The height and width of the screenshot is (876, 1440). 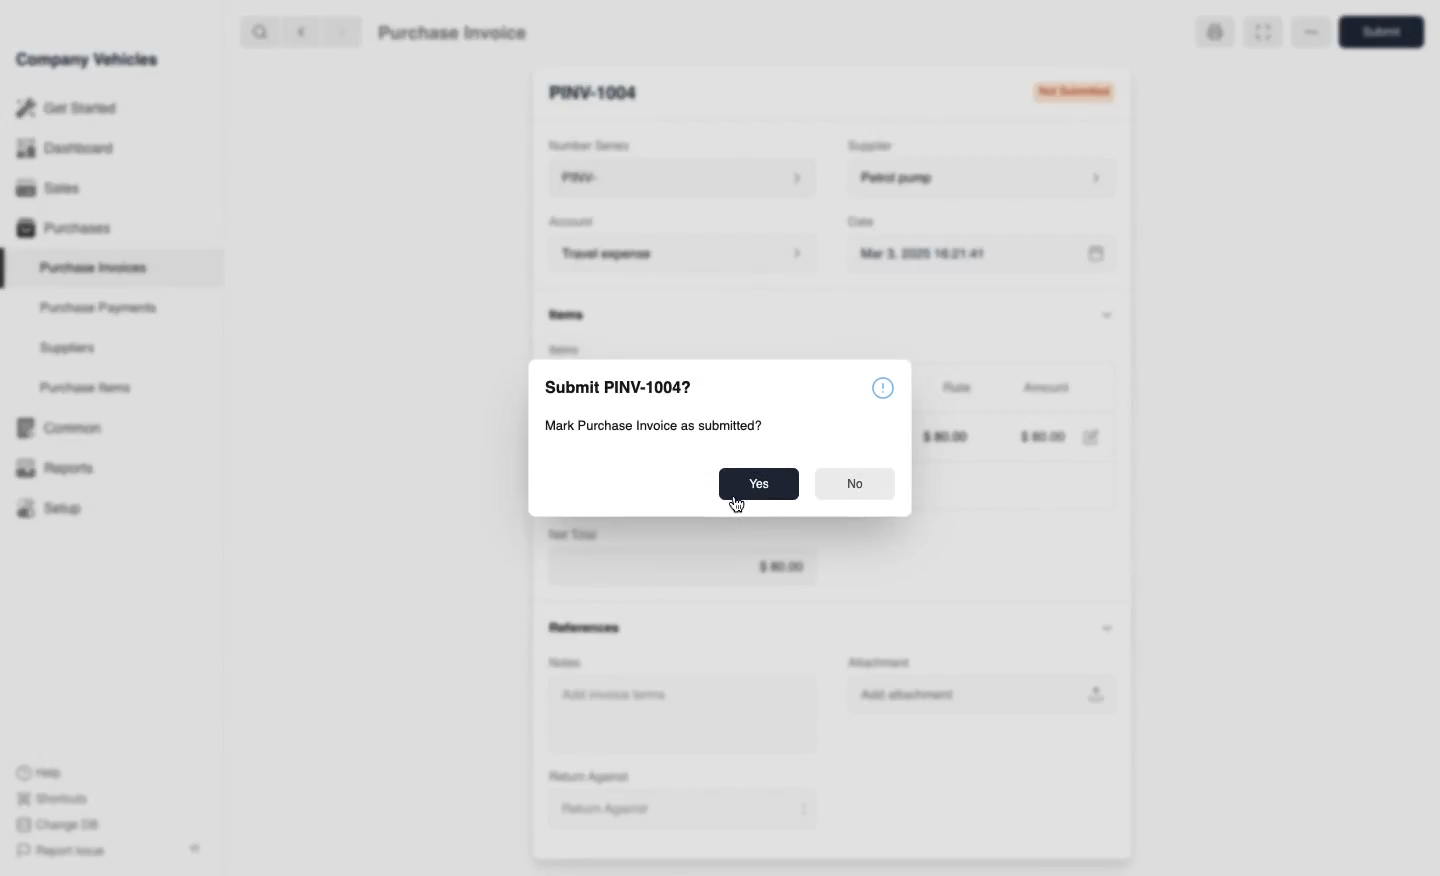 I want to click on Mark Purchase Invoice as submitted?, so click(x=703, y=428).